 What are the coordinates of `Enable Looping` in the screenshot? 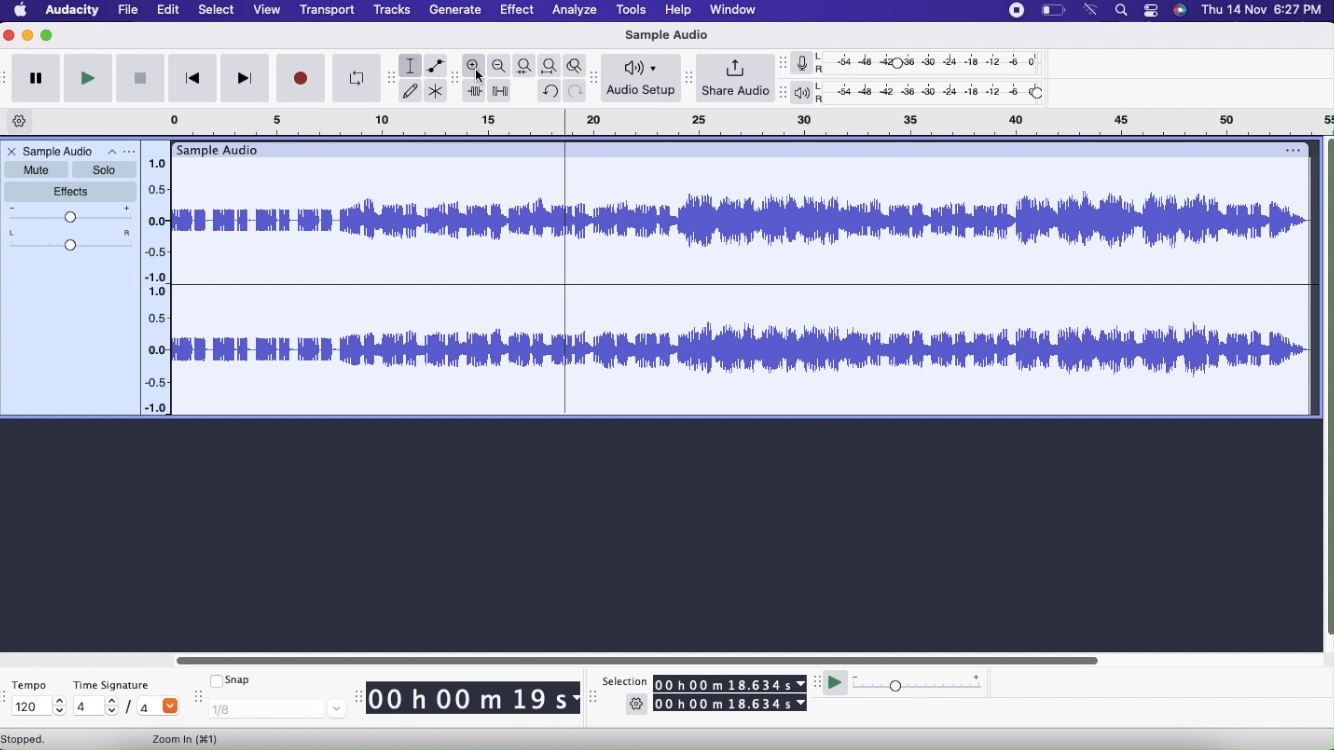 It's located at (352, 78).